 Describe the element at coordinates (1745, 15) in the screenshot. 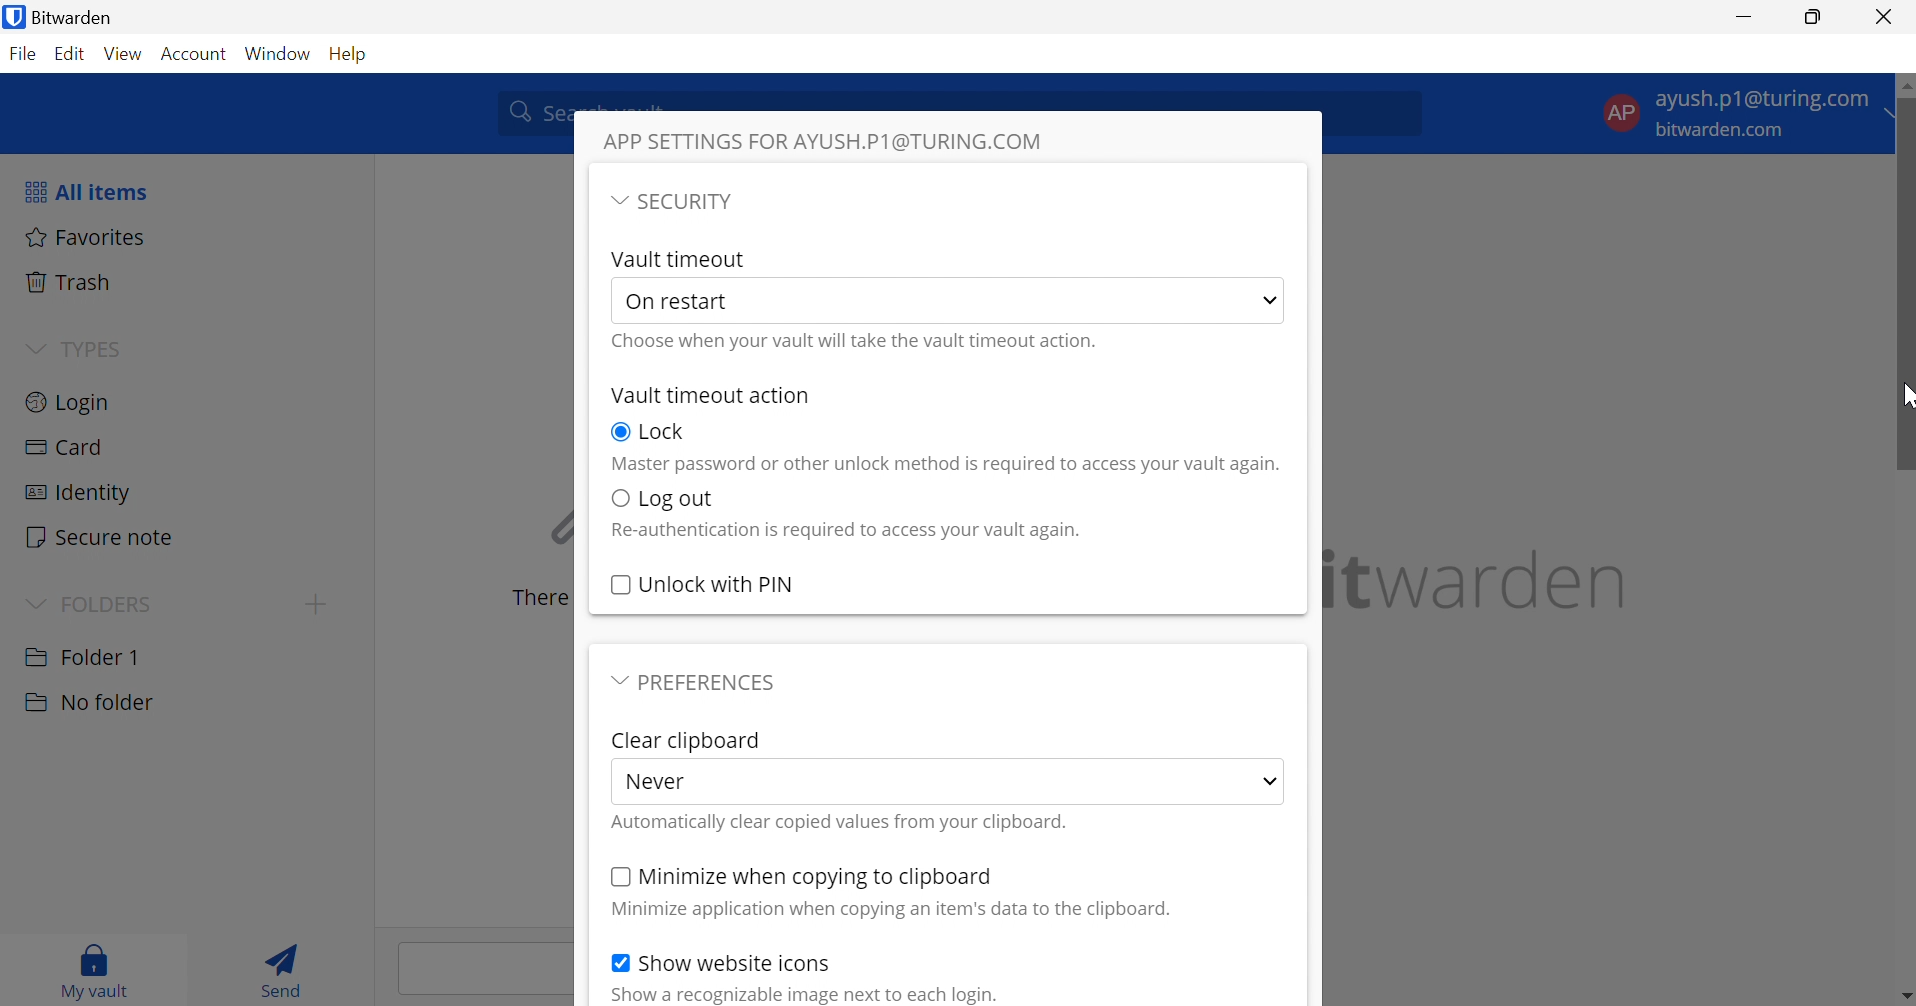

I see `Minimize` at that location.